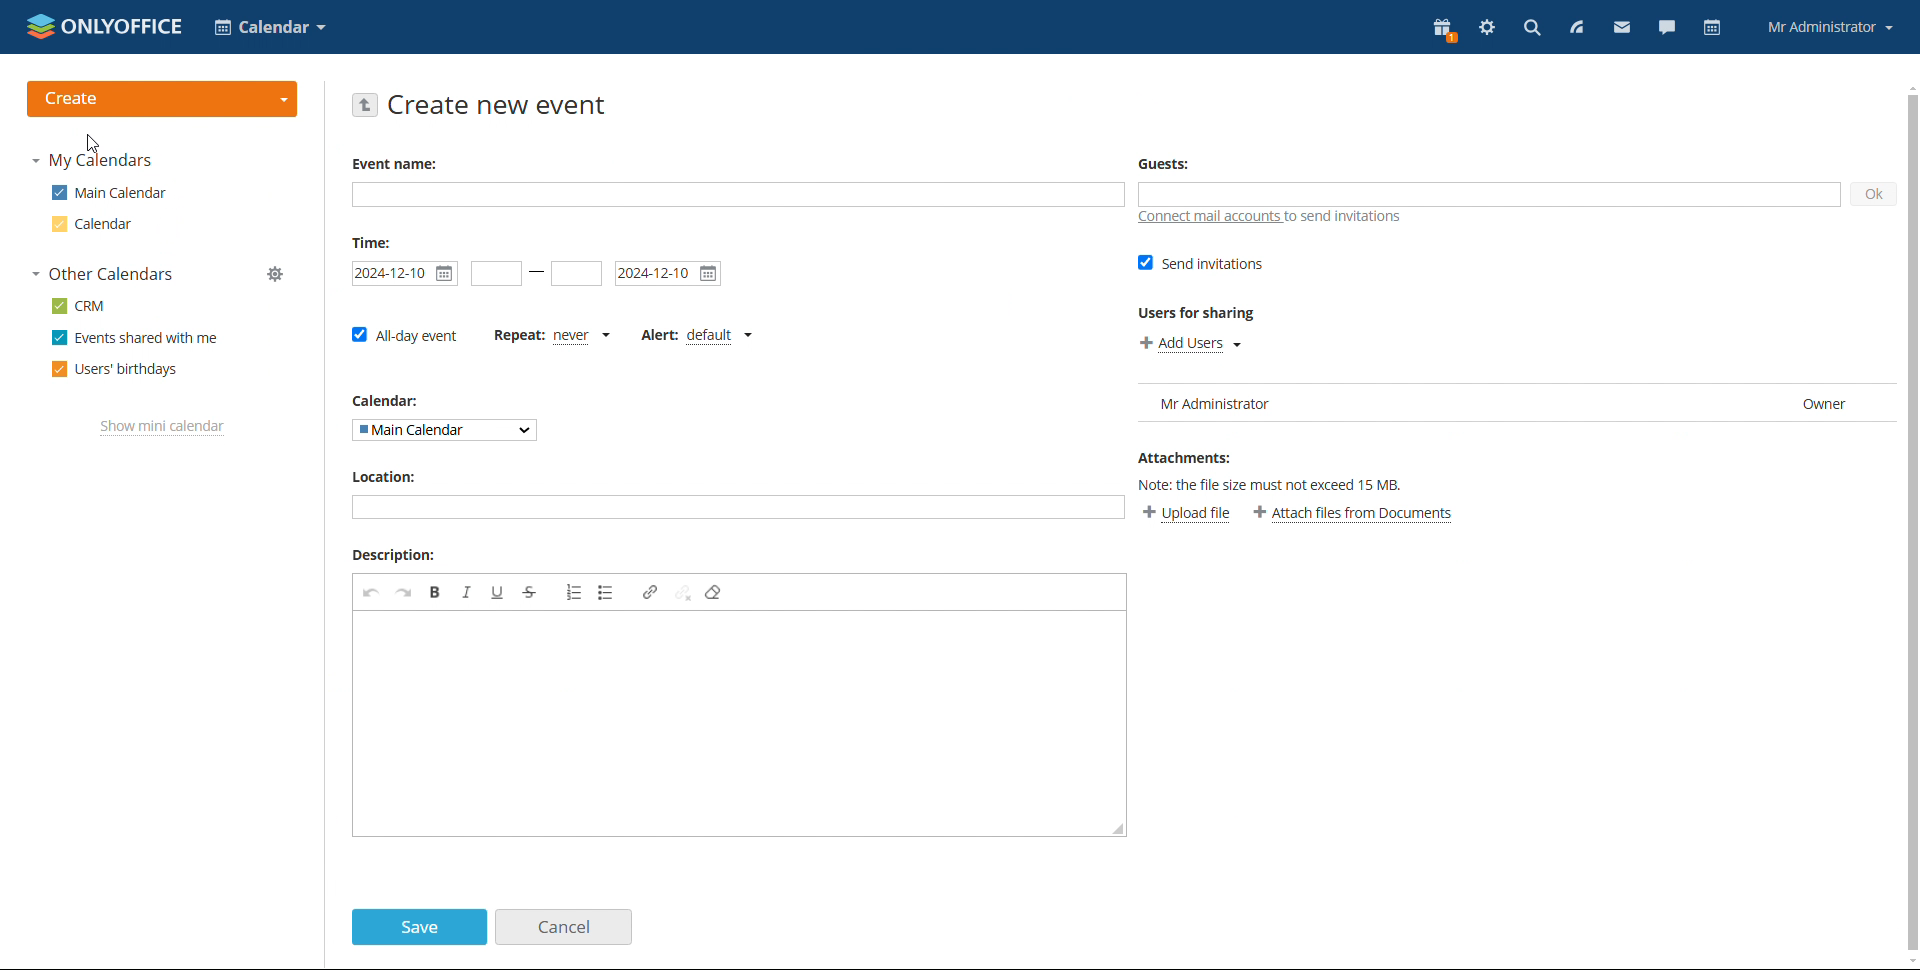 This screenshot has width=1920, height=970. I want to click on onlyoffice, so click(125, 27).